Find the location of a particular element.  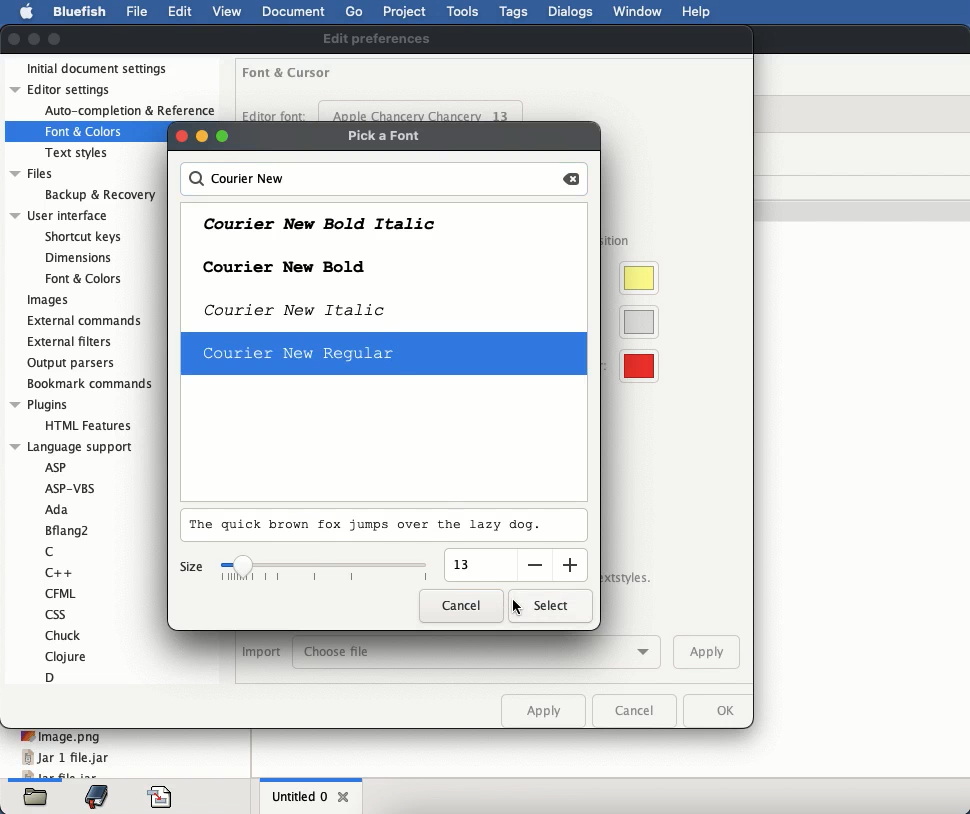

Text styles is located at coordinates (76, 153).